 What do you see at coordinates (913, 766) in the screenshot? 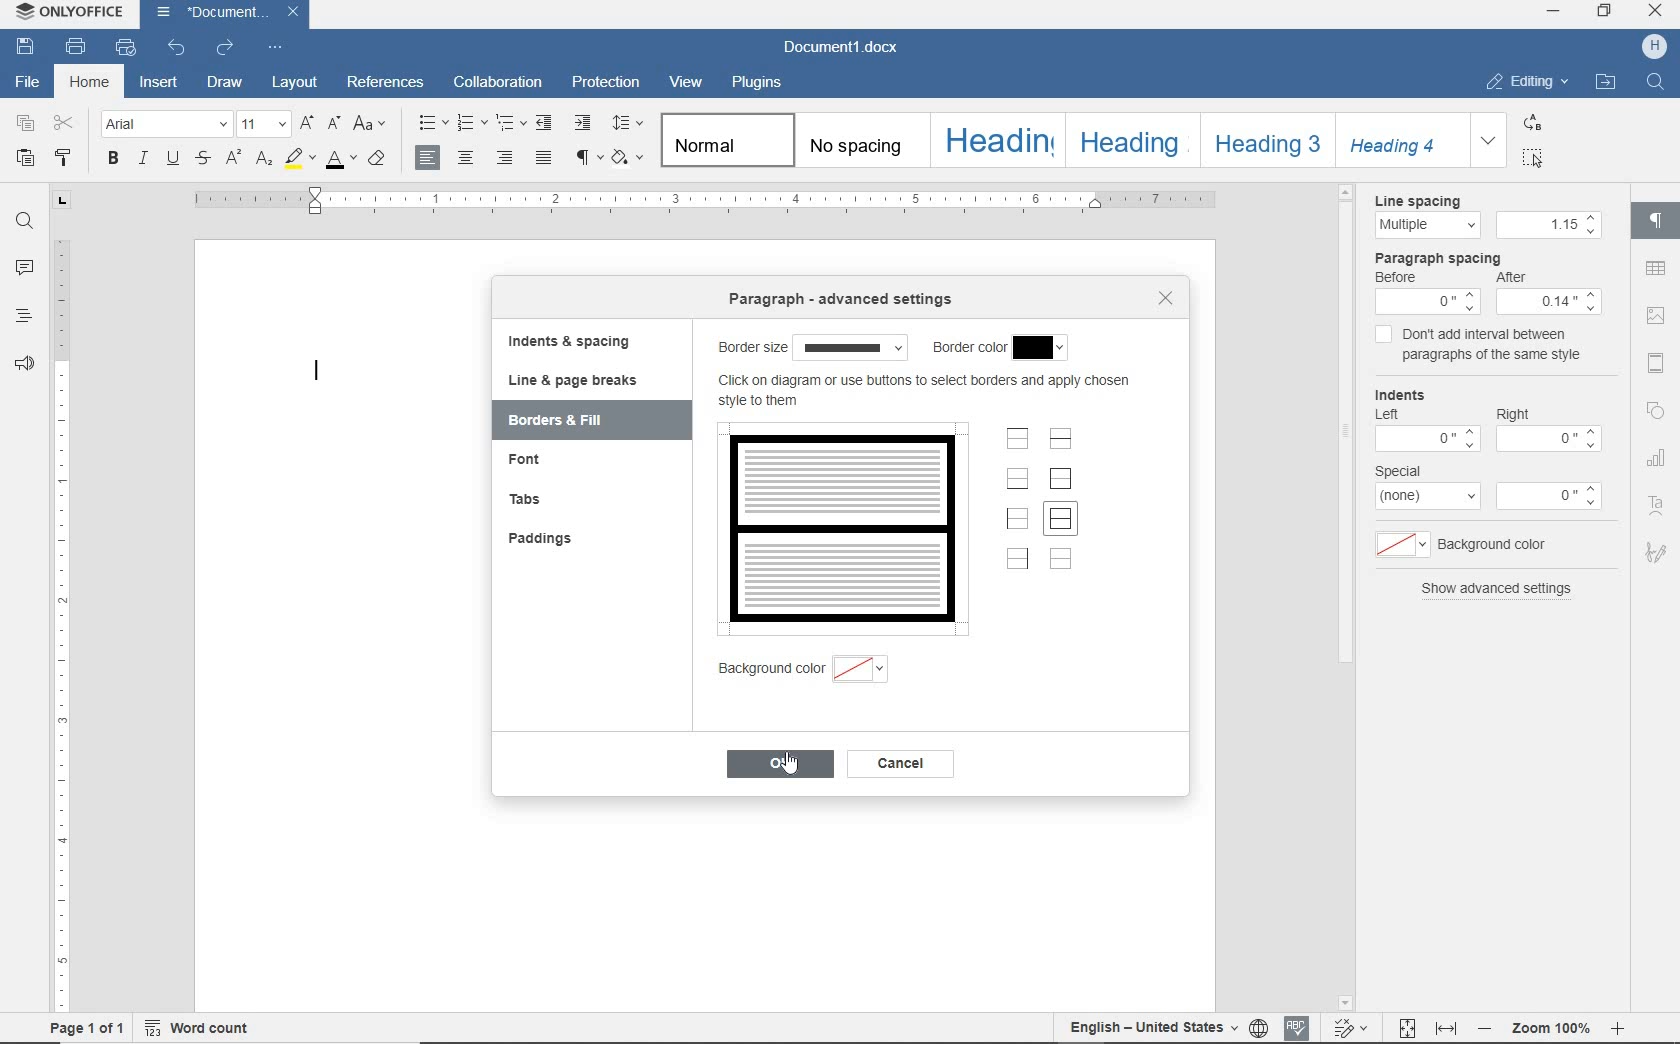
I see `cancel` at bounding box center [913, 766].